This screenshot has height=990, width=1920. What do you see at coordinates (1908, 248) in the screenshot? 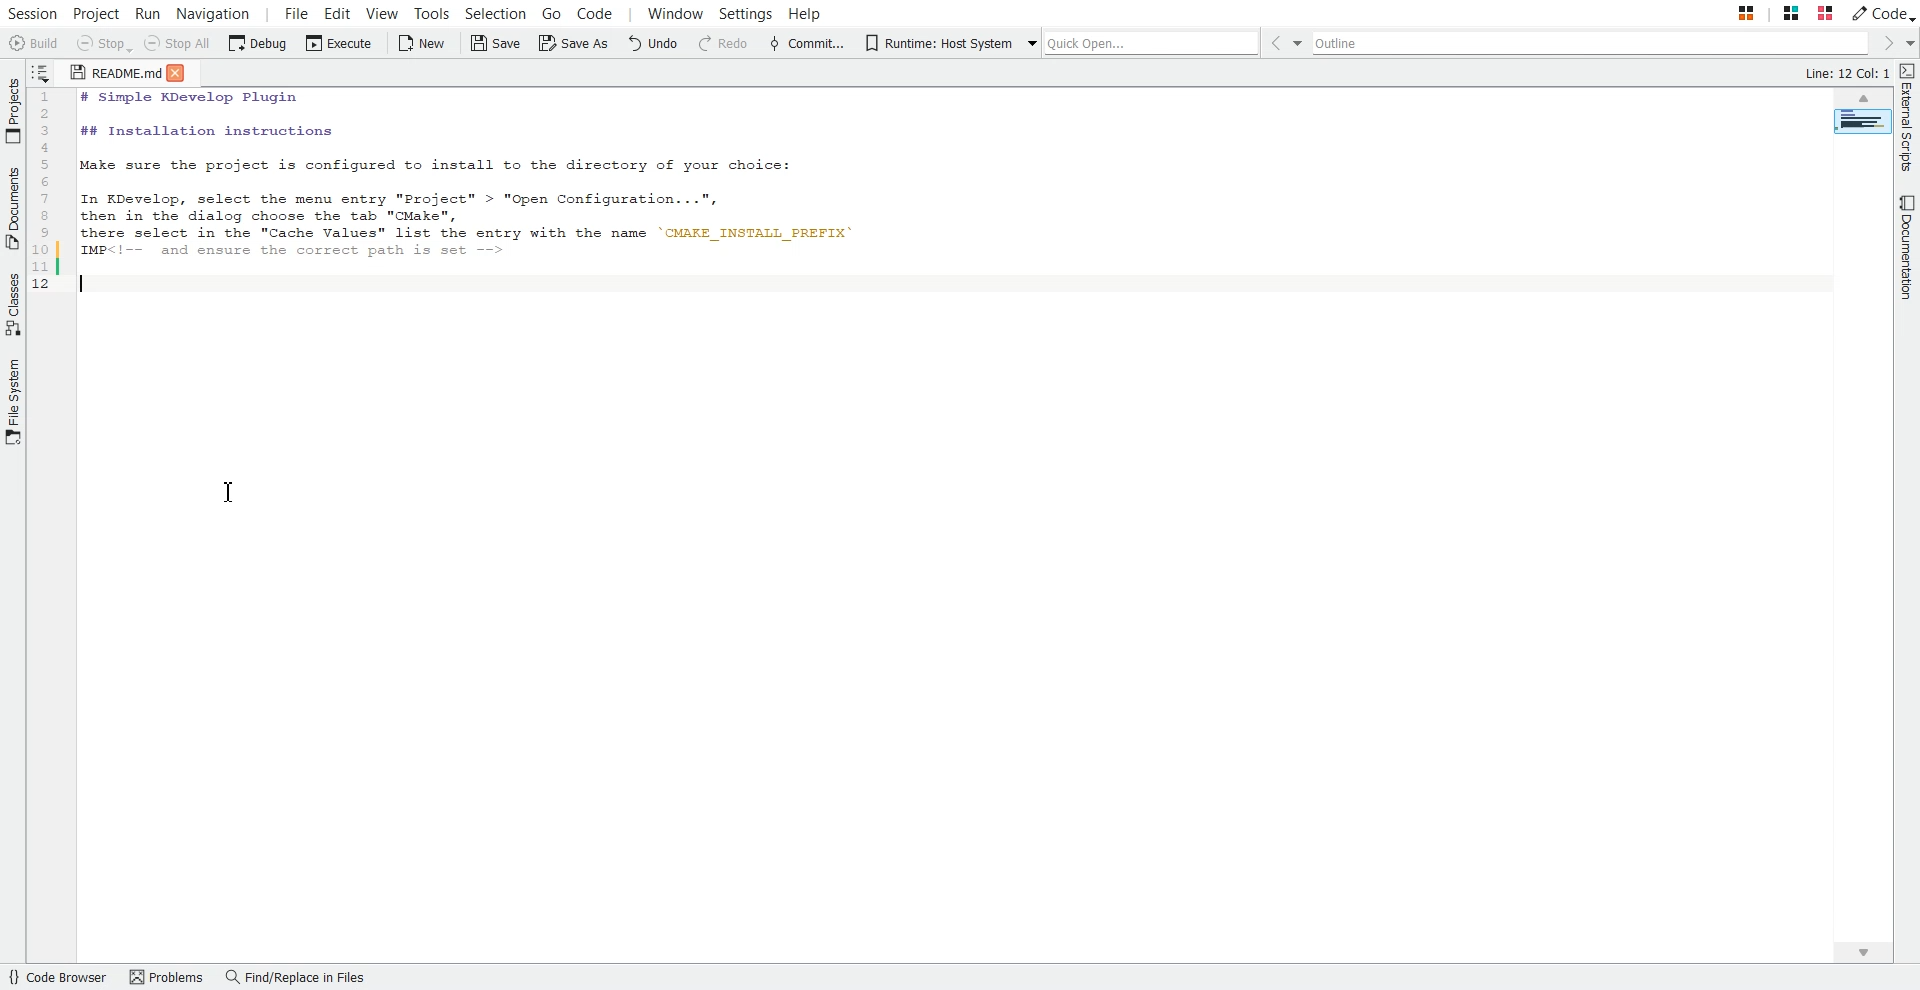
I see `Documentation` at bounding box center [1908, 248].